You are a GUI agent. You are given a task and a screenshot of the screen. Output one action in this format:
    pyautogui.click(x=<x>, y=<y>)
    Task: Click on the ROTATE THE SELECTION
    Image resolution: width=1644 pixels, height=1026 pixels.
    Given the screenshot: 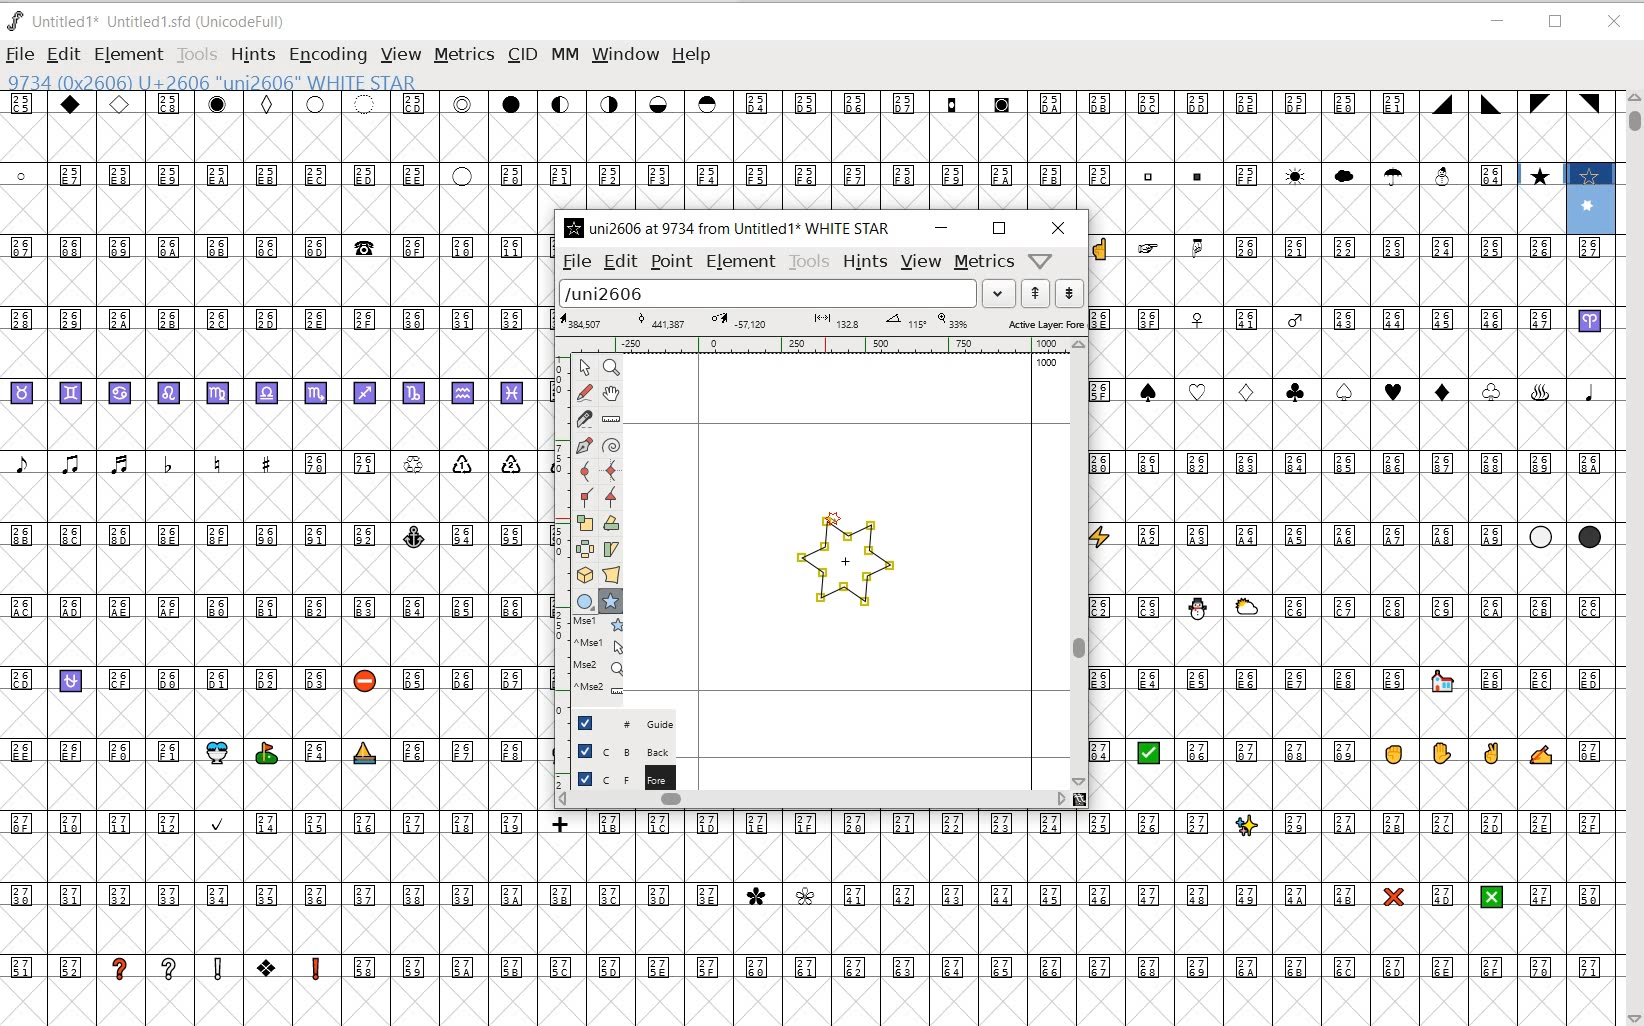 What is the action you would take?
    pyautogui.click(x=611, y=523)
    